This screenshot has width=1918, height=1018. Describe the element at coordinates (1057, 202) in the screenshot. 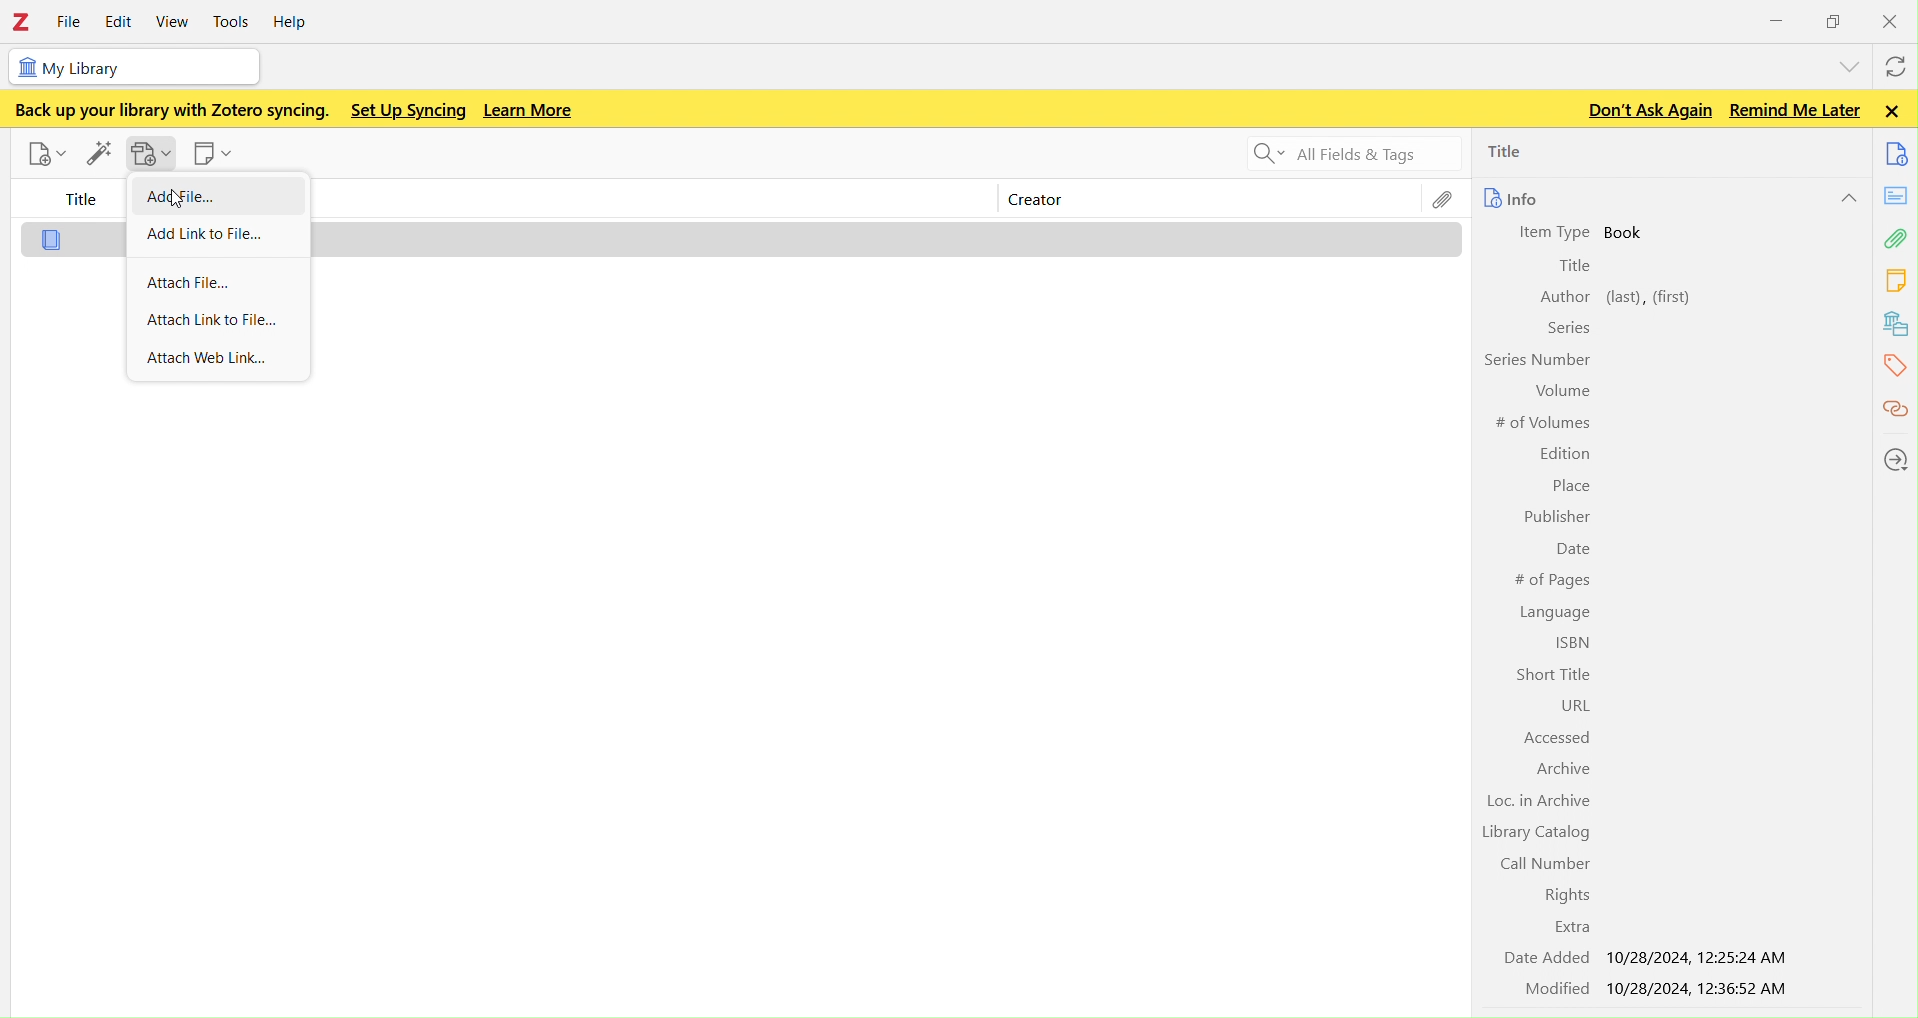

I see `creator` at that location.